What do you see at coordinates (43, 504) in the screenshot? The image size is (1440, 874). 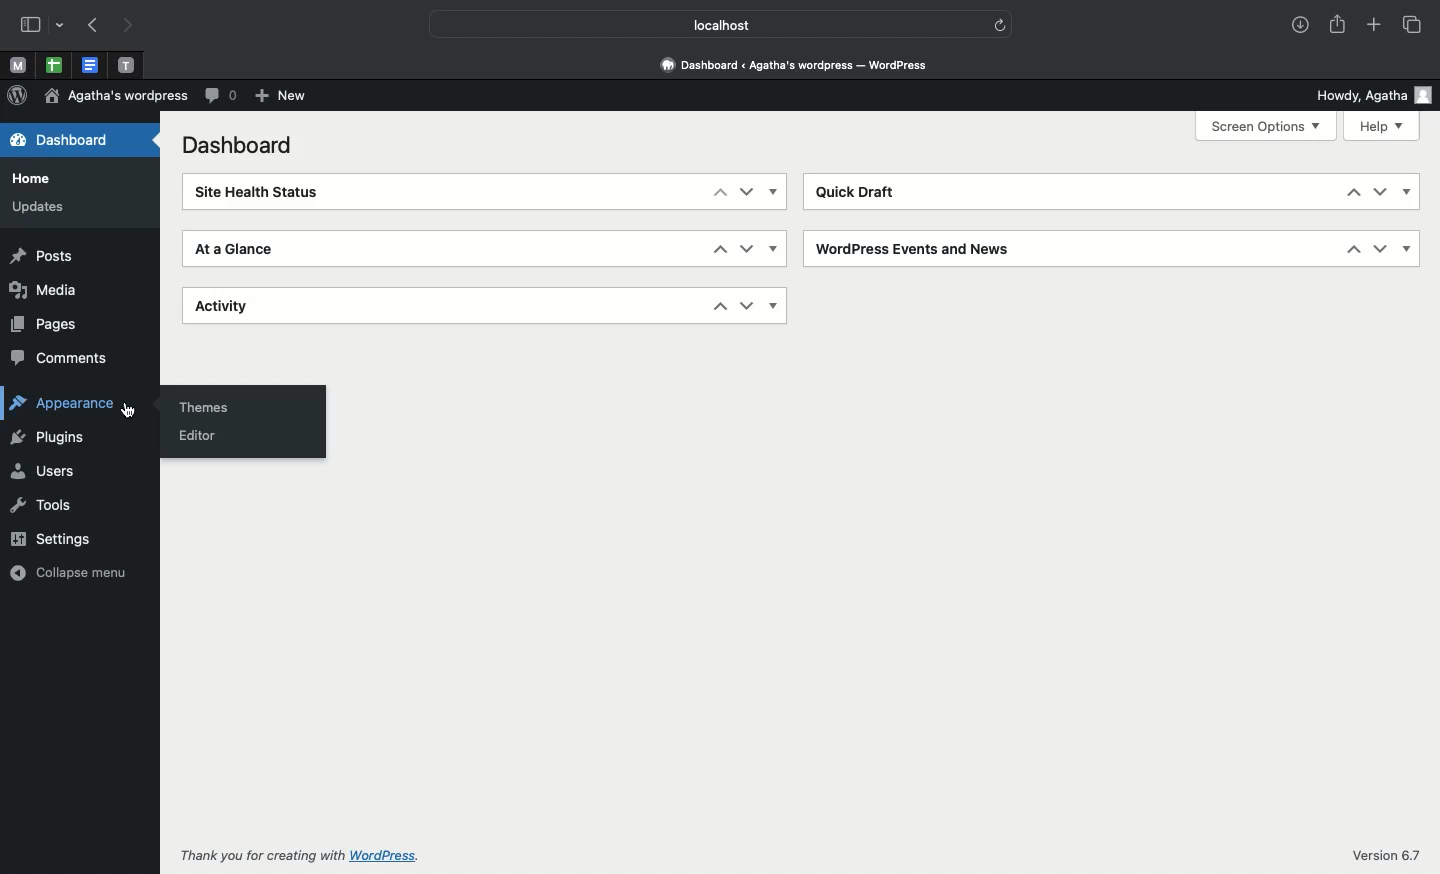 I see `Tools` at bounding box center [43, 504].